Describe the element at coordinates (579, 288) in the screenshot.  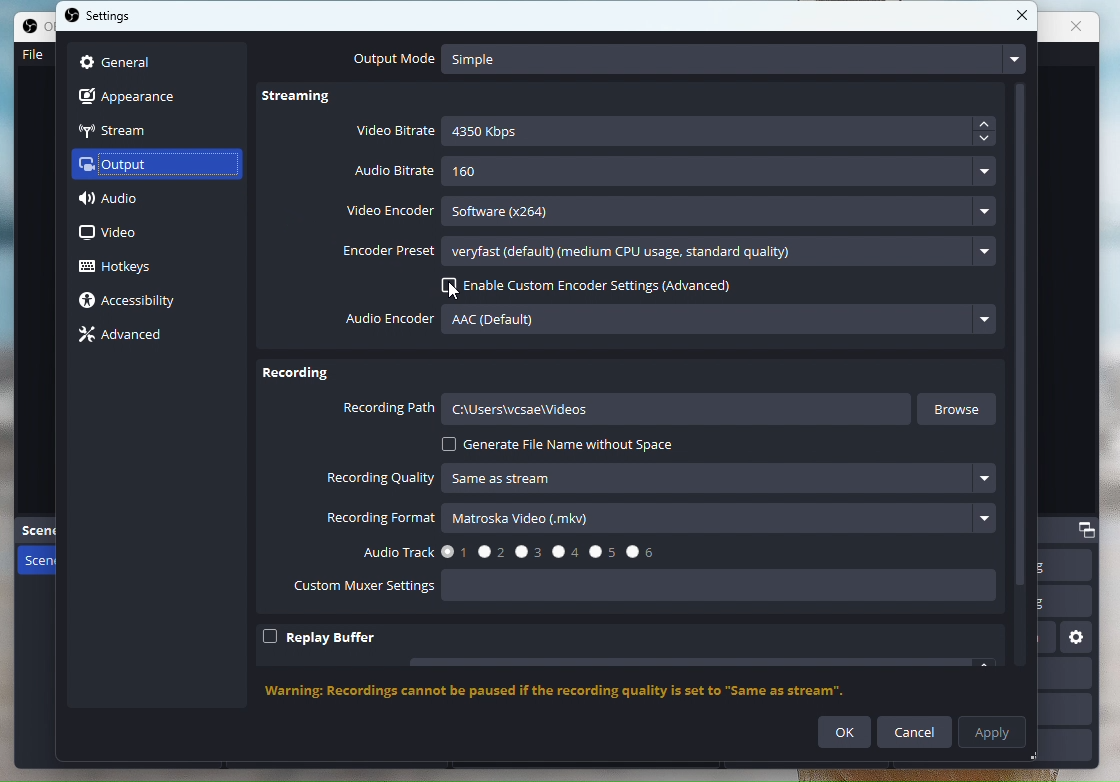
I see `Enable Custom Encoder Settings (Advance)` at that location.